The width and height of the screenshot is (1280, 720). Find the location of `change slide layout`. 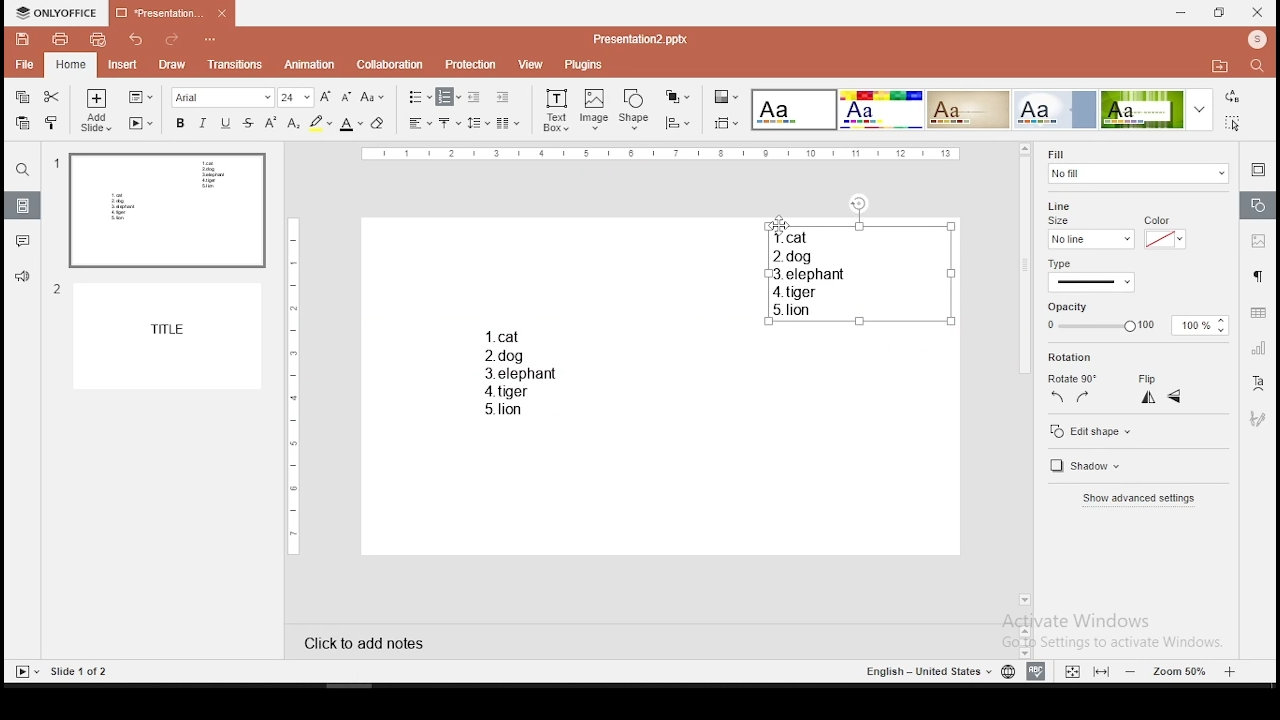

change slide layout is located at coordinates (141, 97).